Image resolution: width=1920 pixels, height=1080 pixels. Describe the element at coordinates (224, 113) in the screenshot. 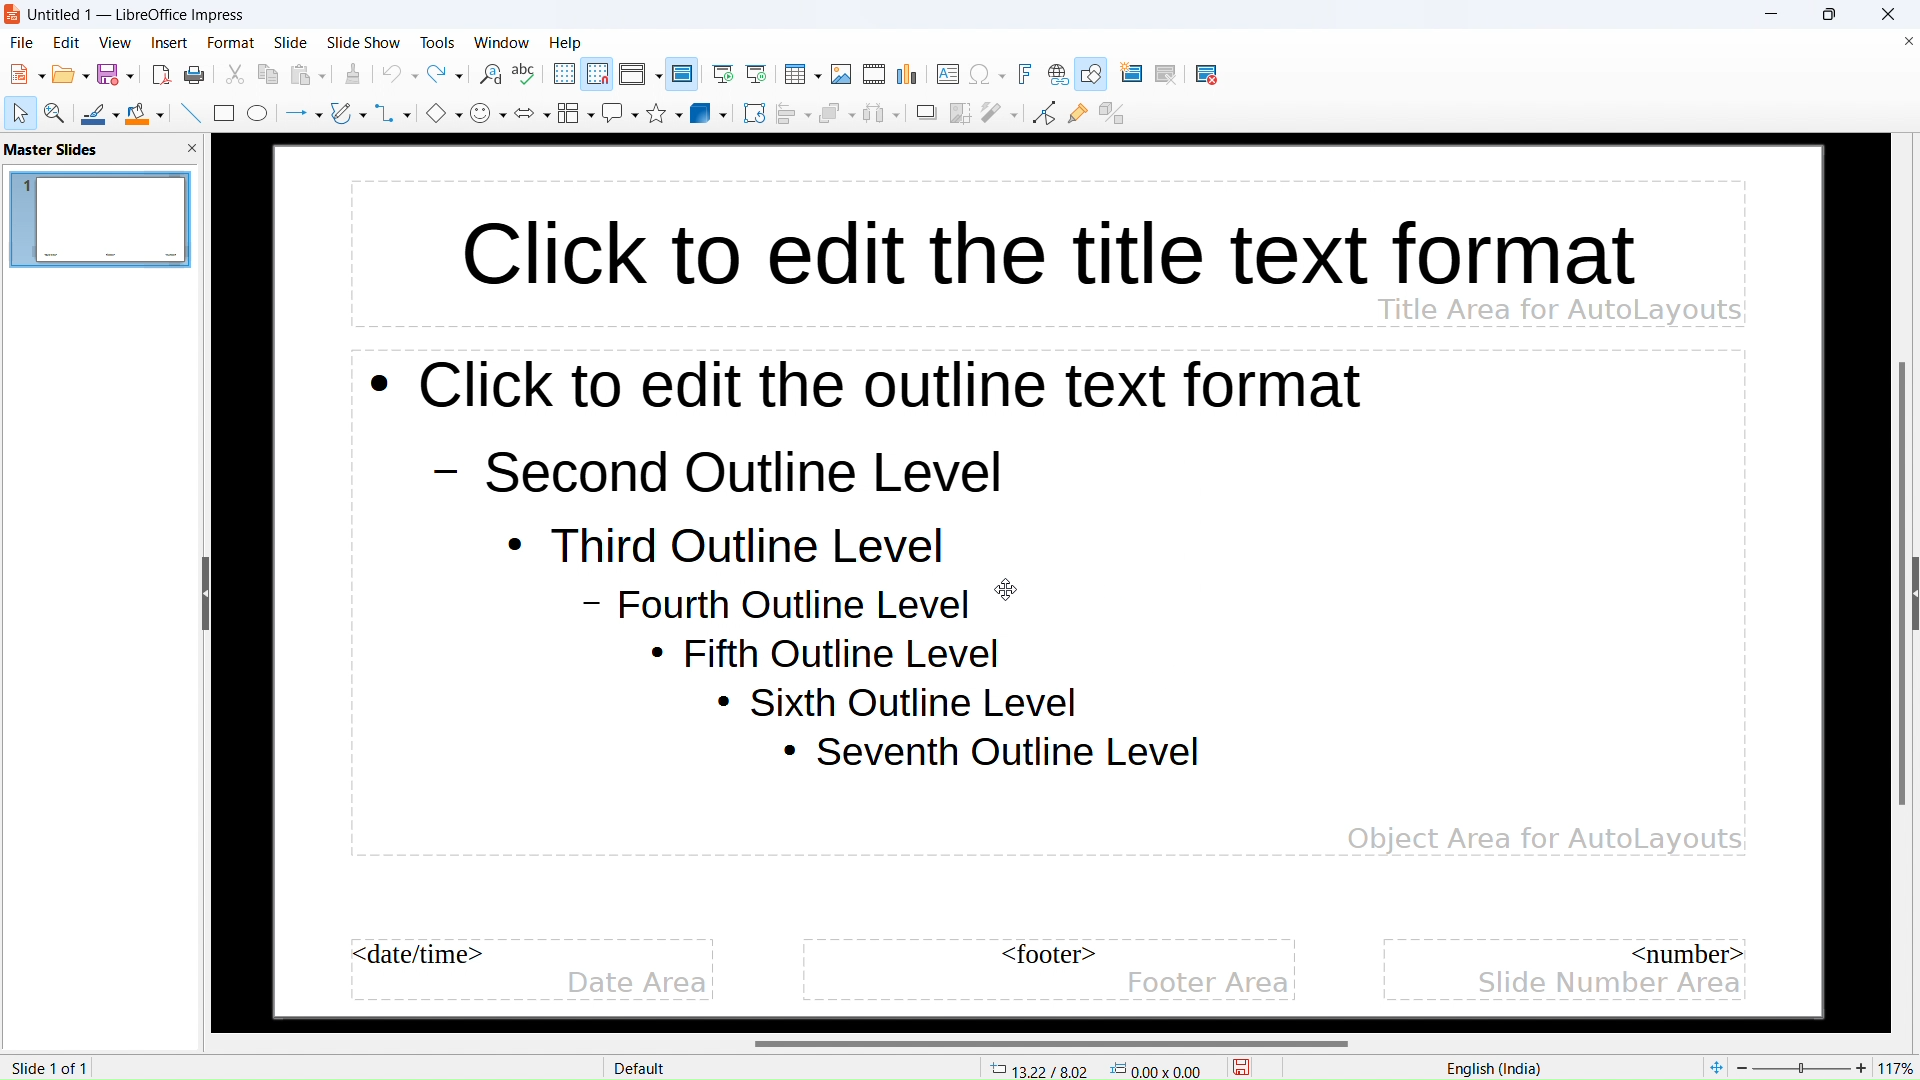

I see `rectangle` at that location.